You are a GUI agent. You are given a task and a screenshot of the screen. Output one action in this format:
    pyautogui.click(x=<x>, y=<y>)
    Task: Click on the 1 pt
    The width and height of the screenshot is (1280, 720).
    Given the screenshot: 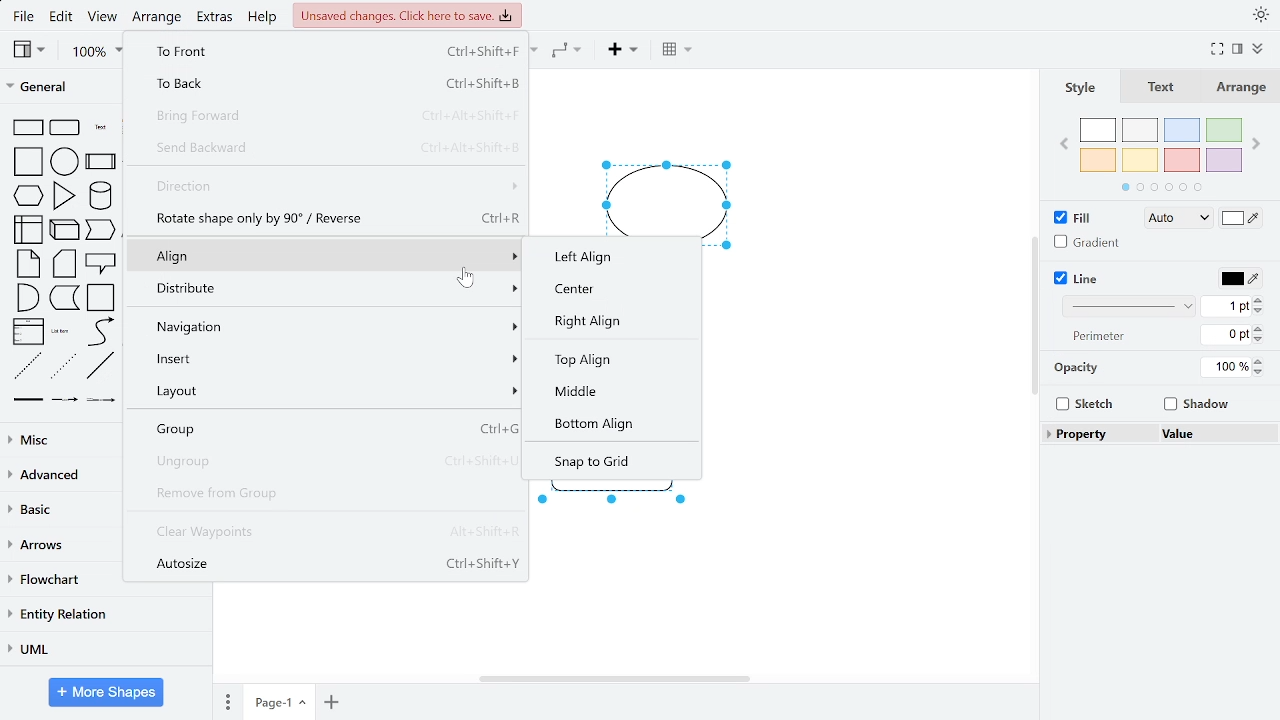 What is the action you would take?
    pyautogui.click(x=1227, y=307)
    